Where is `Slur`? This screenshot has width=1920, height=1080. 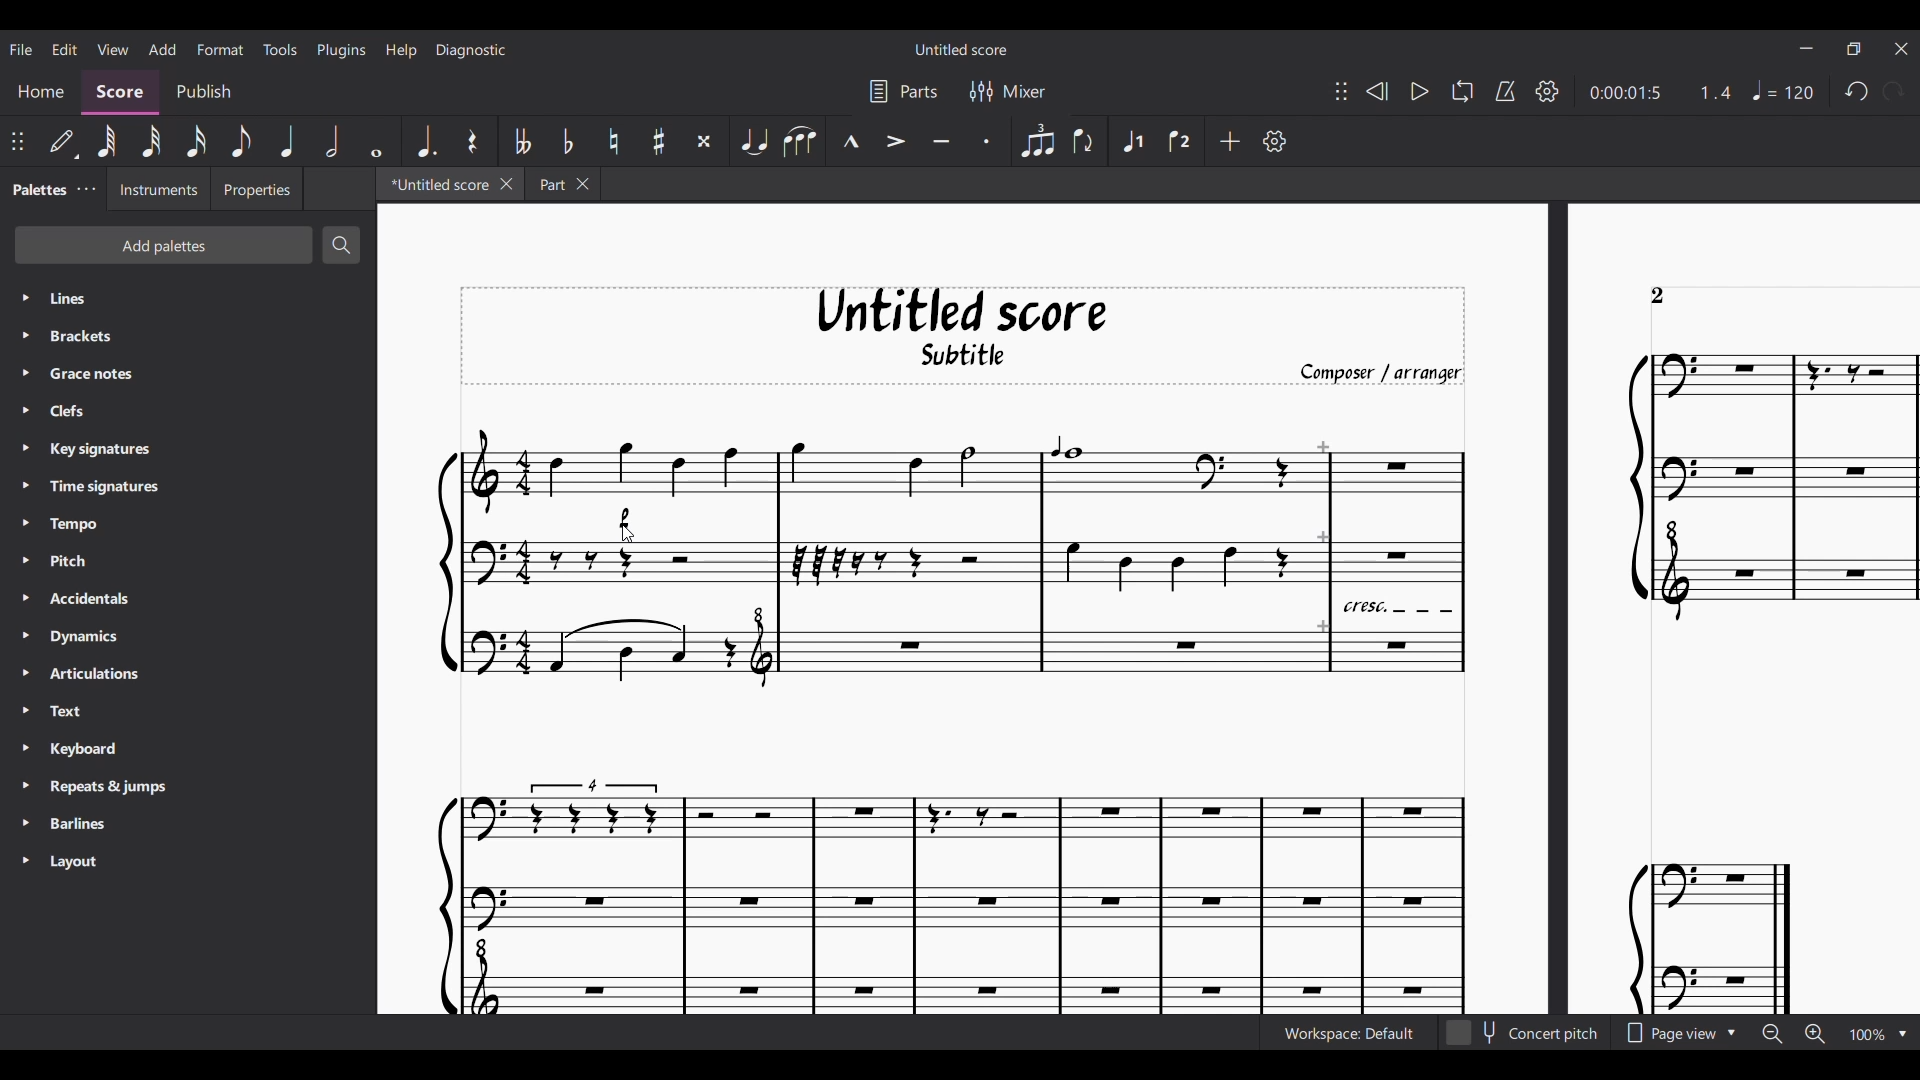
Slur is located at coordinates (800, 141).